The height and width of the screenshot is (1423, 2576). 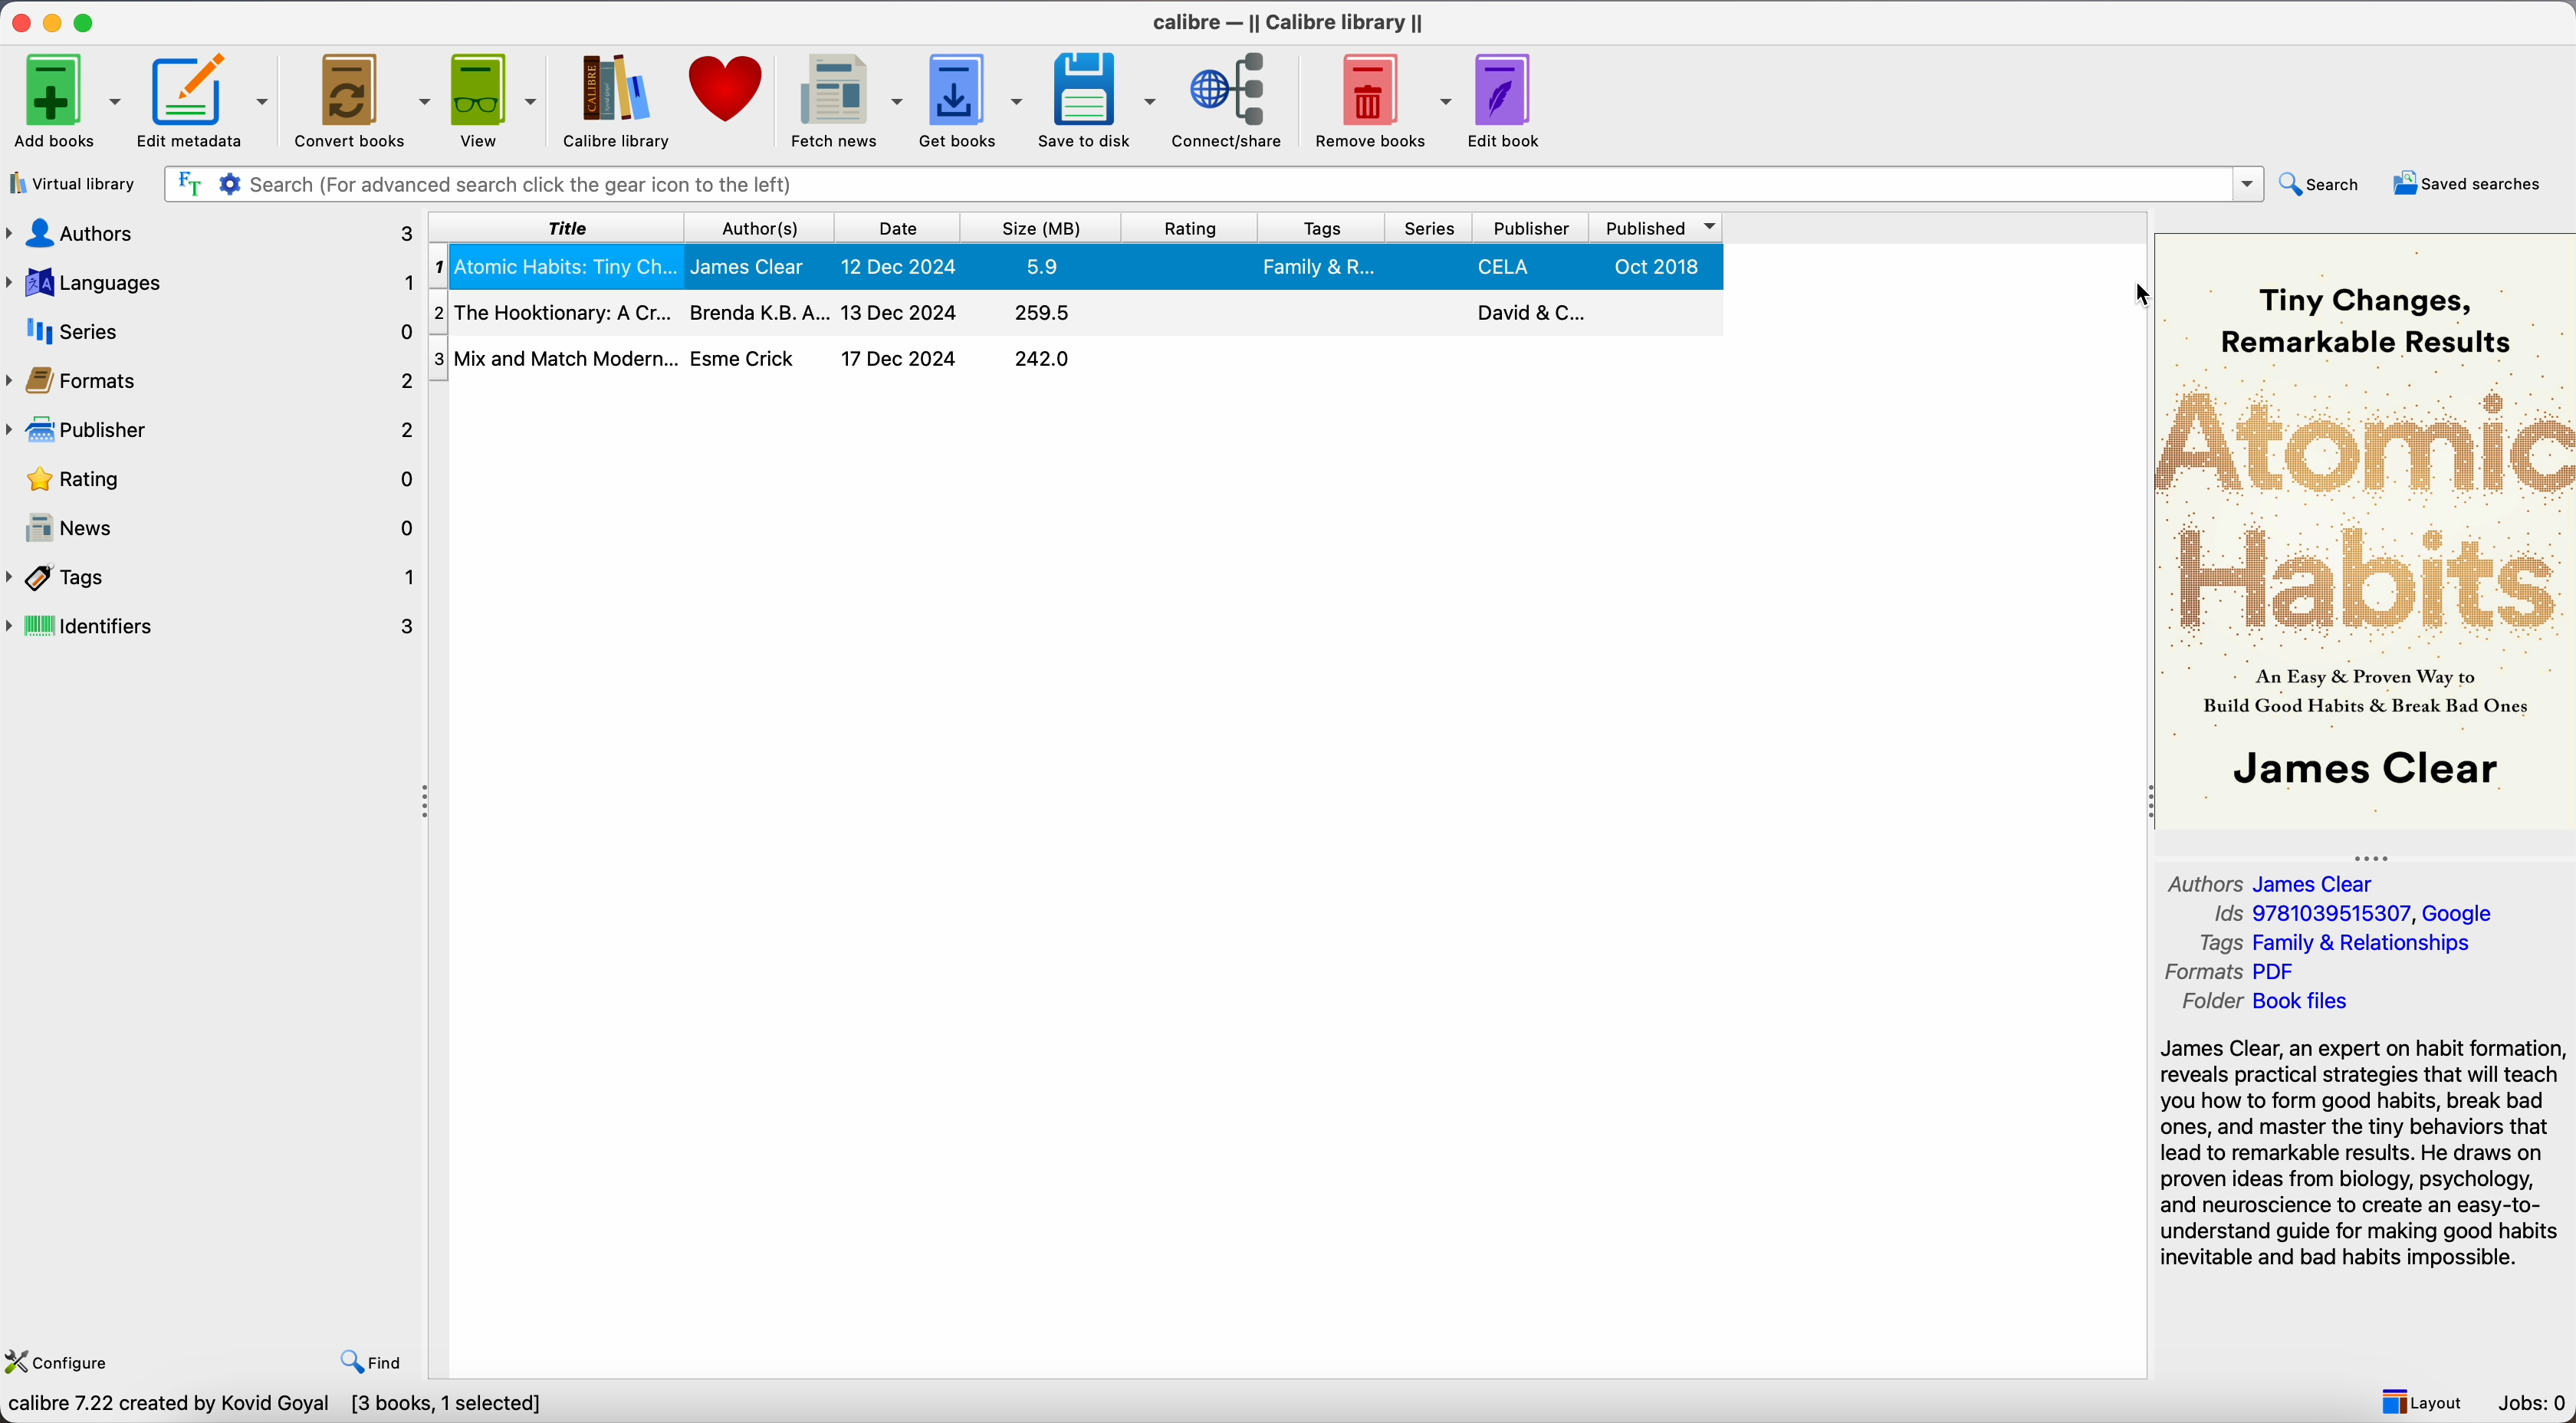 I want to click on Configure, so click(x=62, y=1363).